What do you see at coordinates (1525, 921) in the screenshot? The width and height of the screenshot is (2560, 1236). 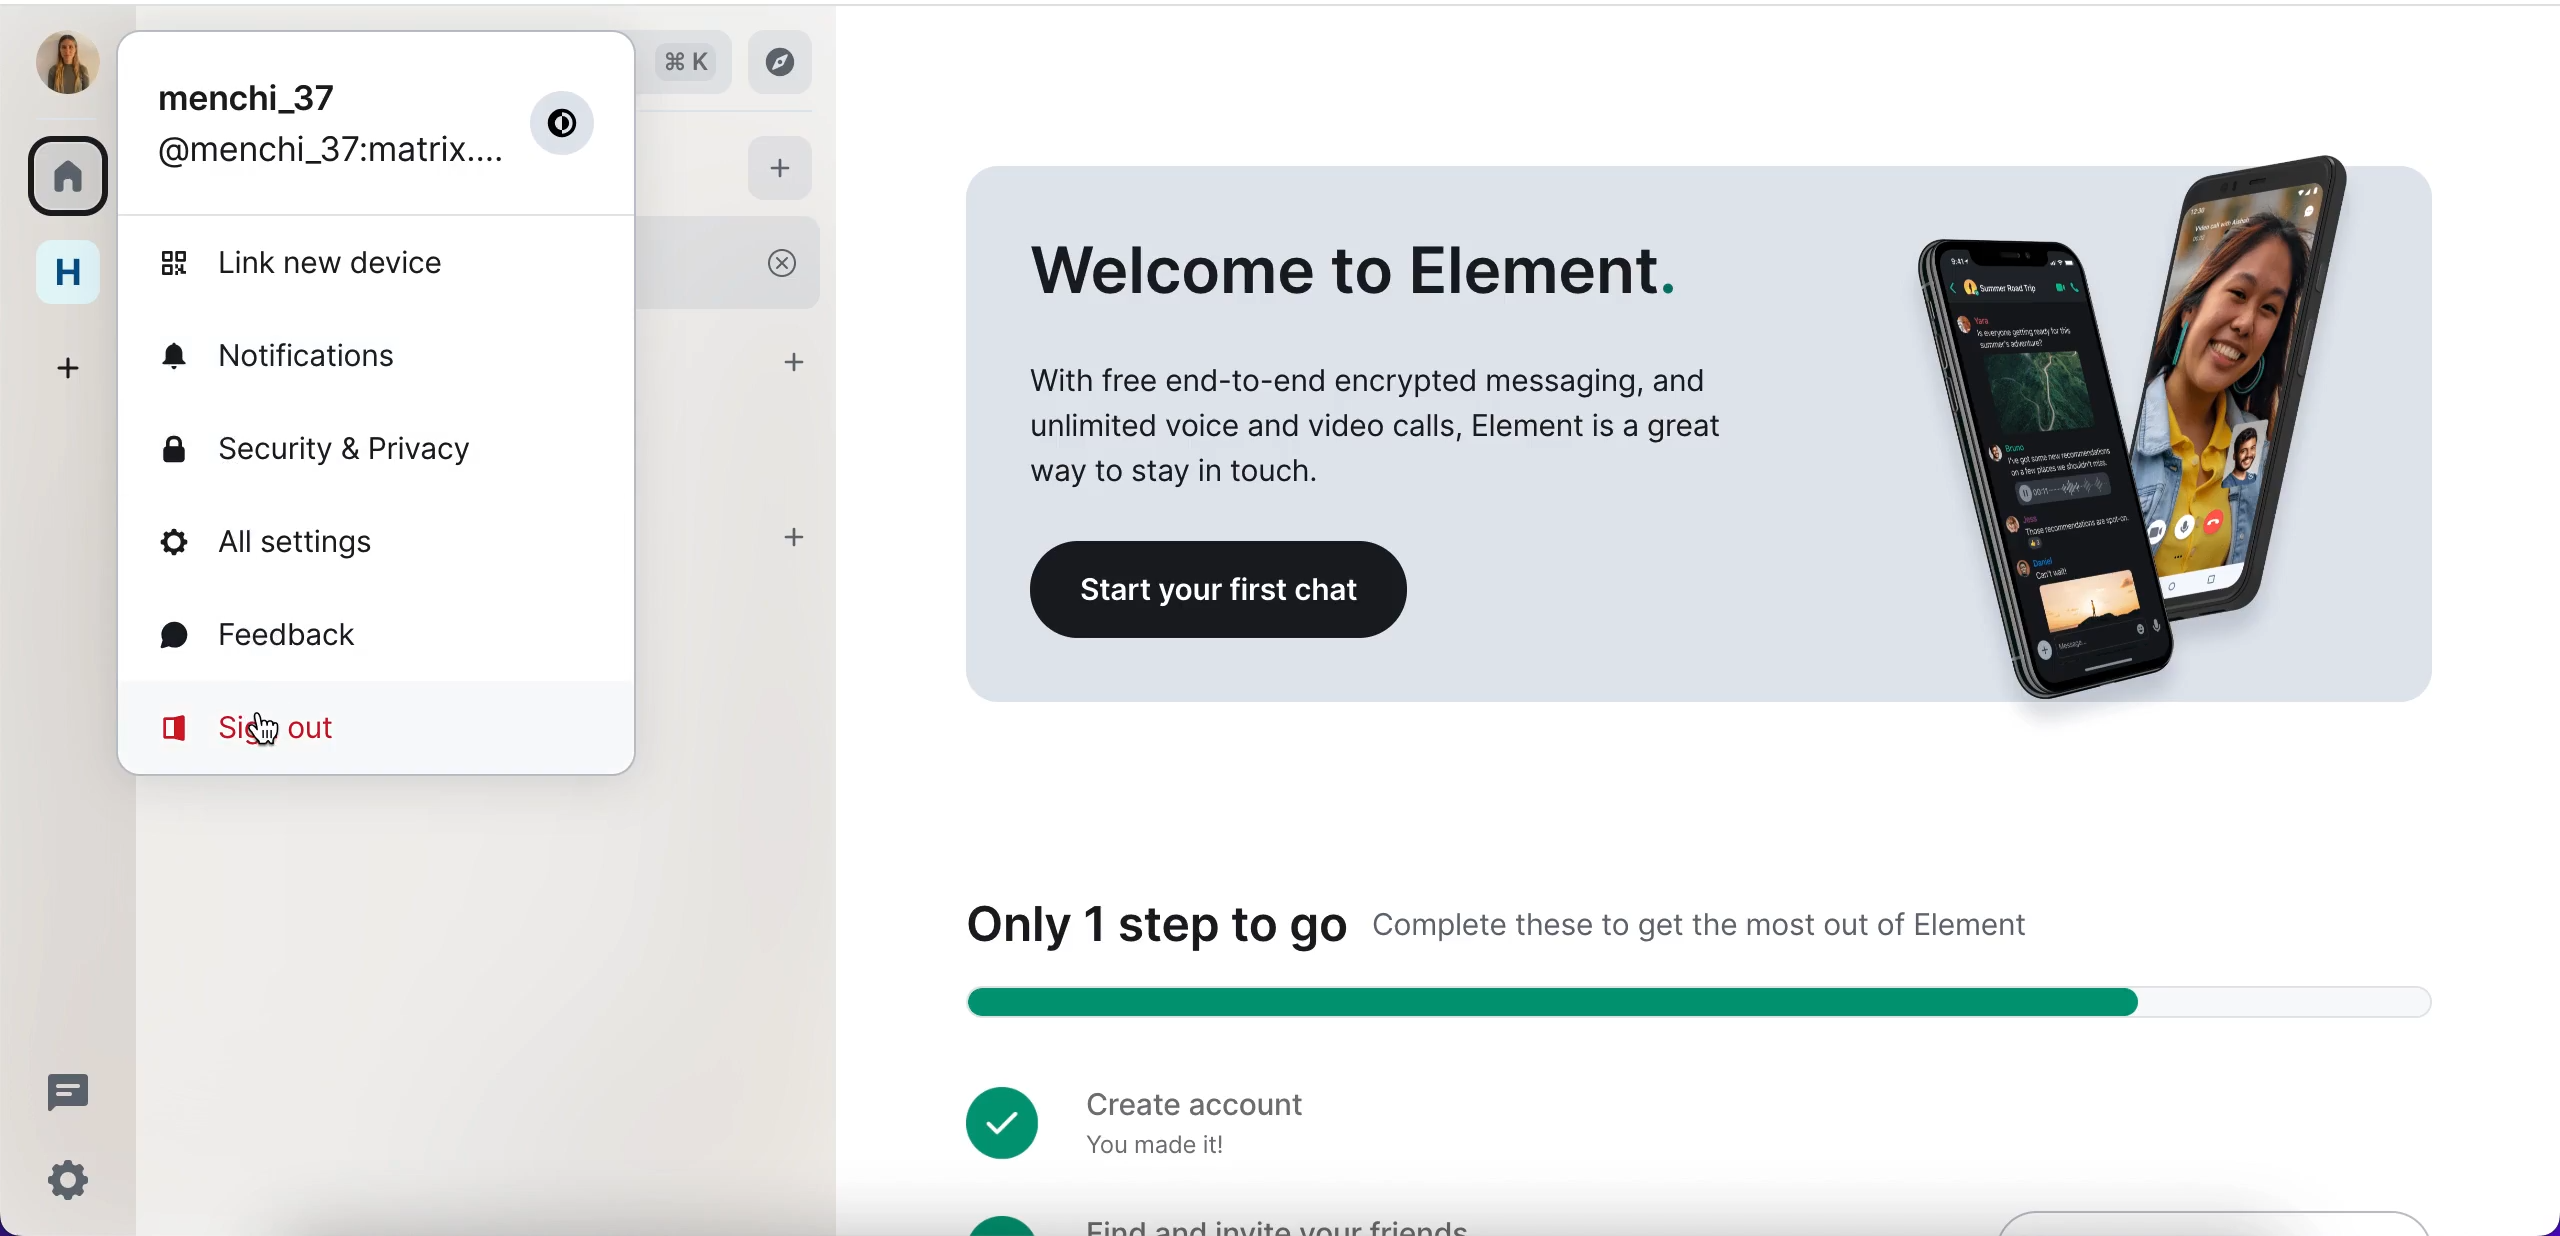 I see `Only 1 step to go Complete these to get the most out of Element` at bounding box center [1525, 921].